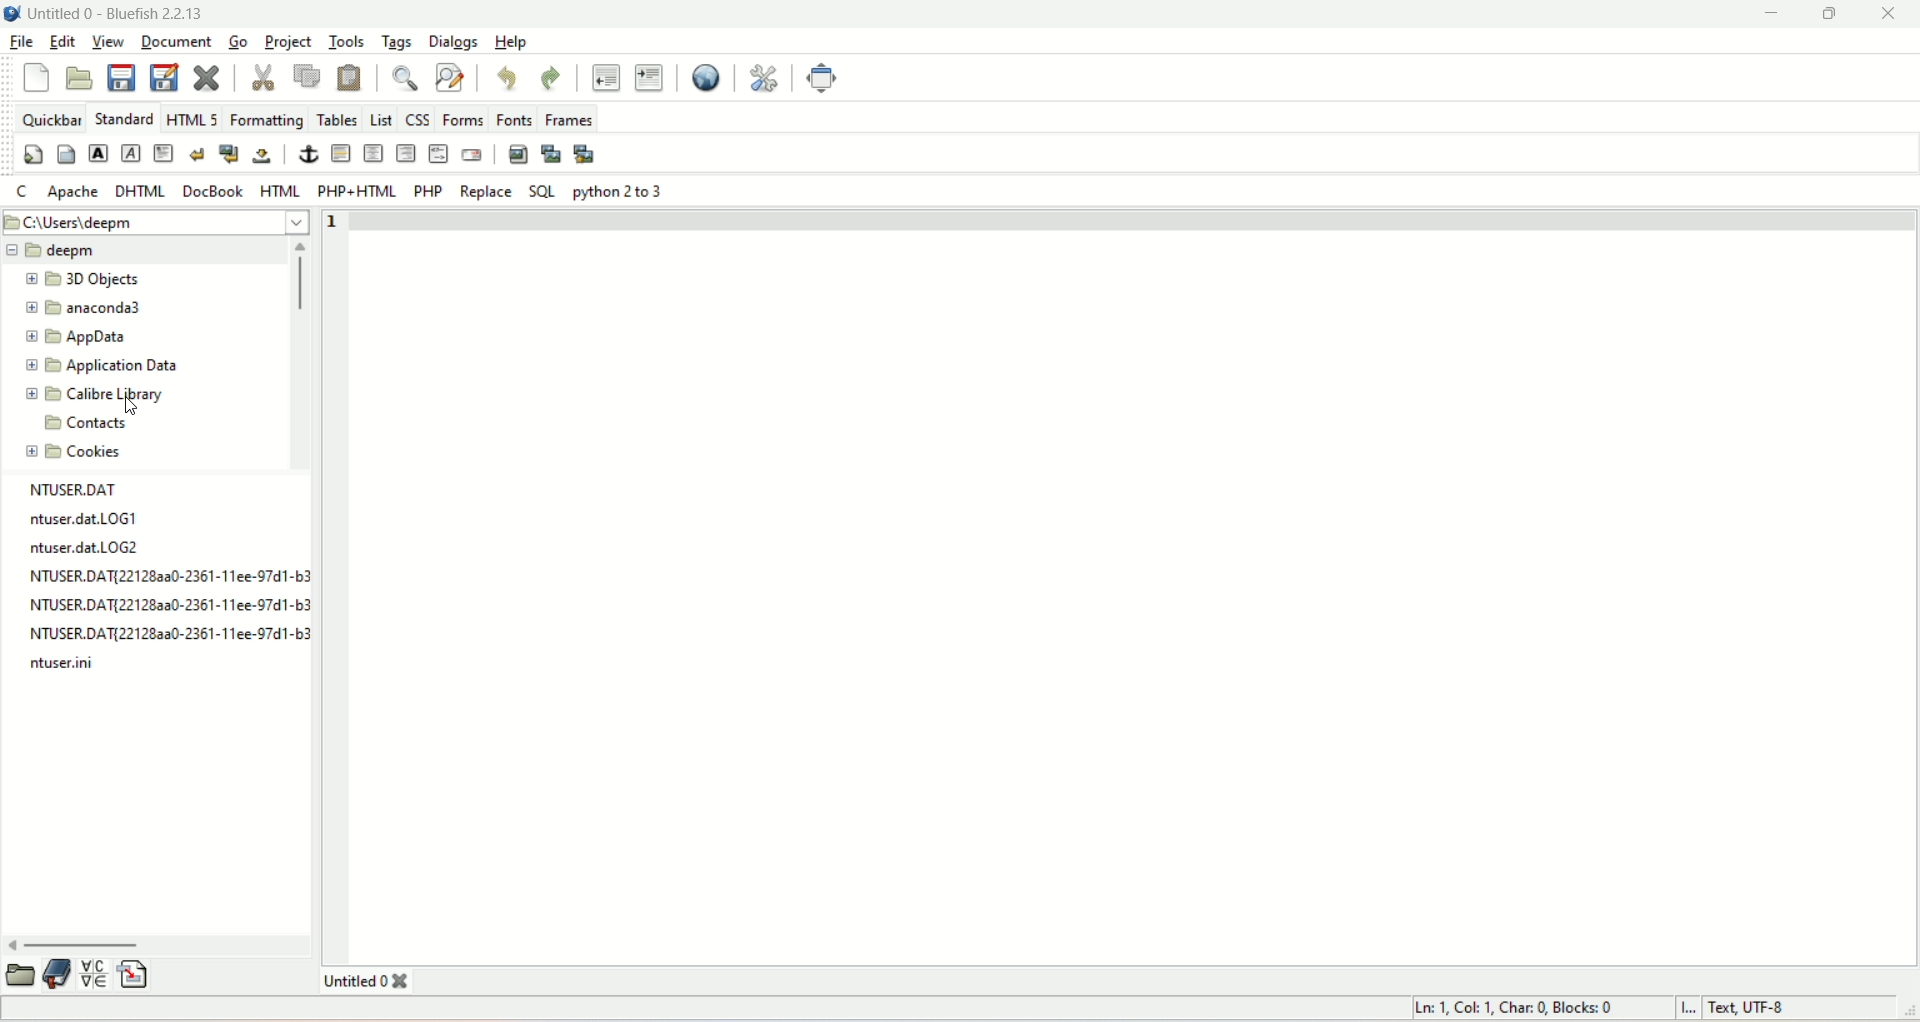 The height and width of the screenshot is (1022, 1920). Describe the element at coordinates (819, 78) in the screenshot. I see `Fullscreen` at that location.